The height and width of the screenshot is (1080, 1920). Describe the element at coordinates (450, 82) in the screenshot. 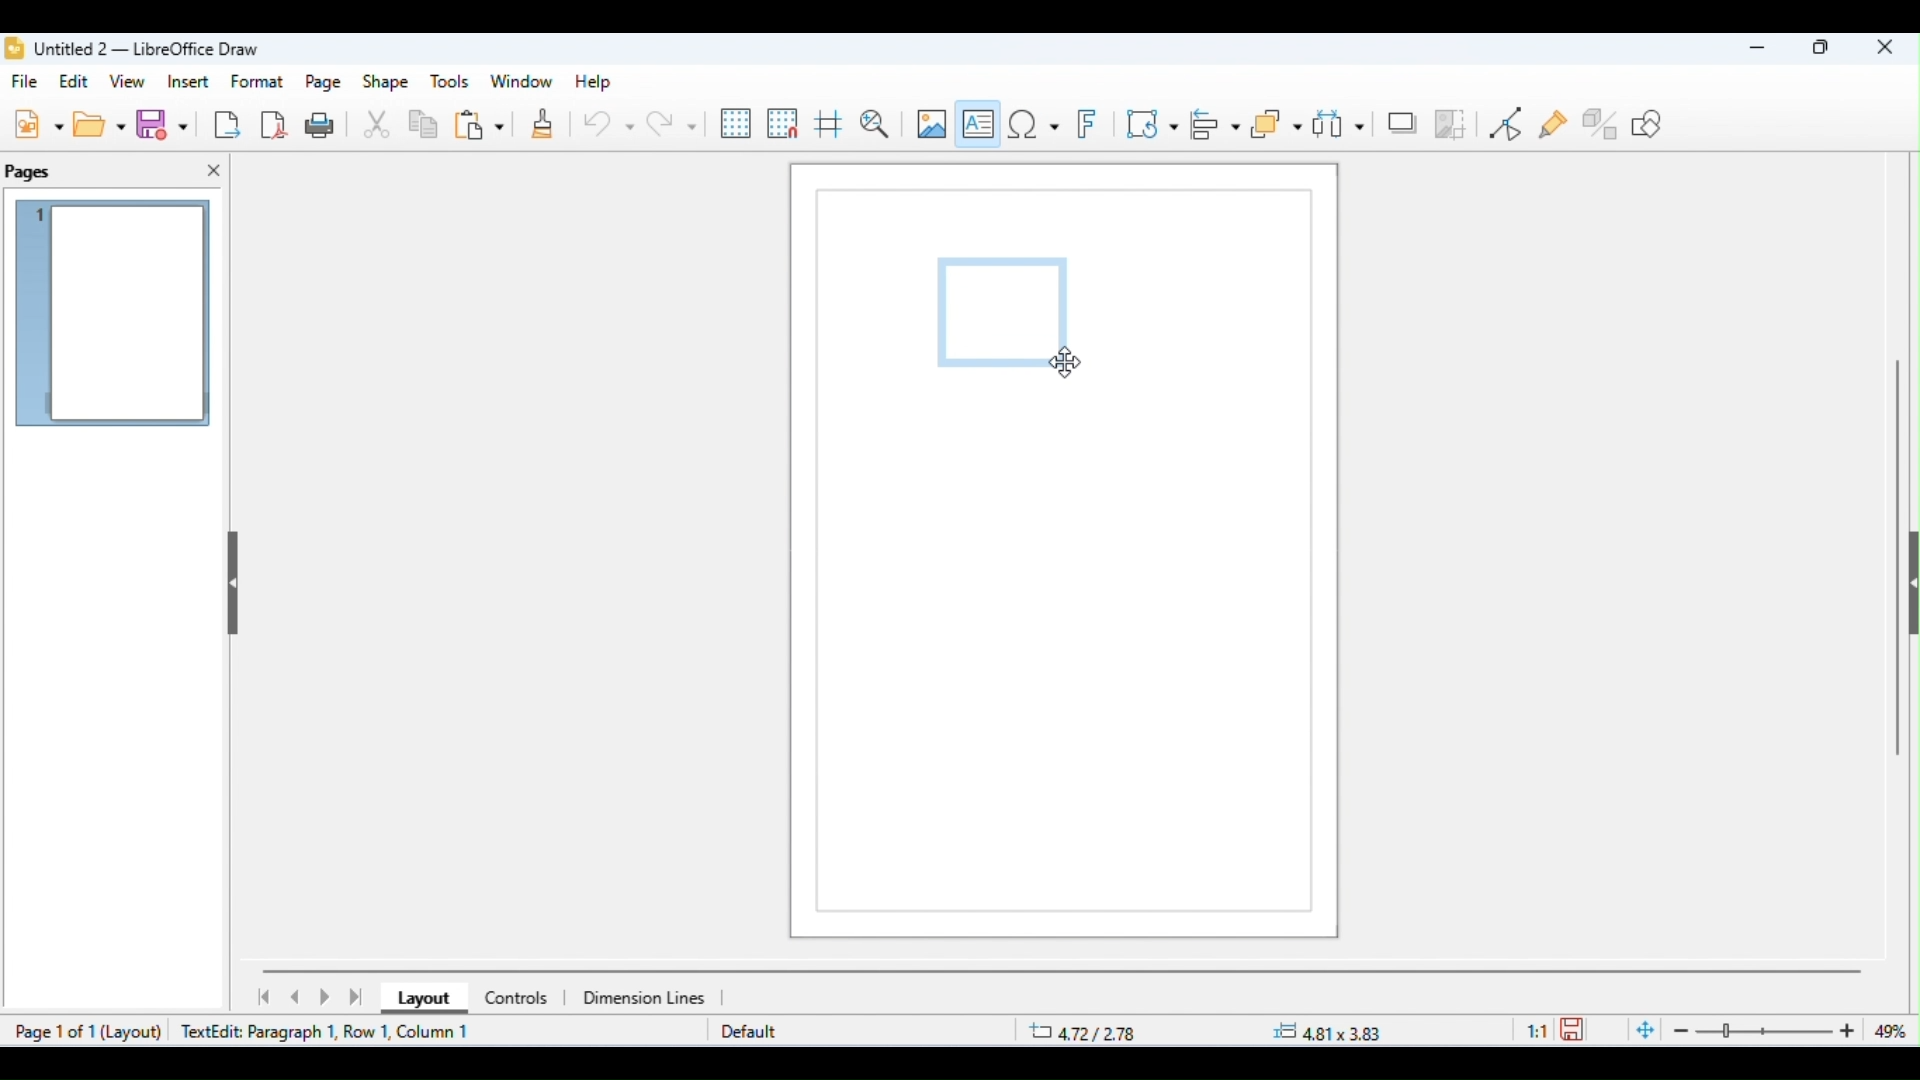

I see `tools` at that location.